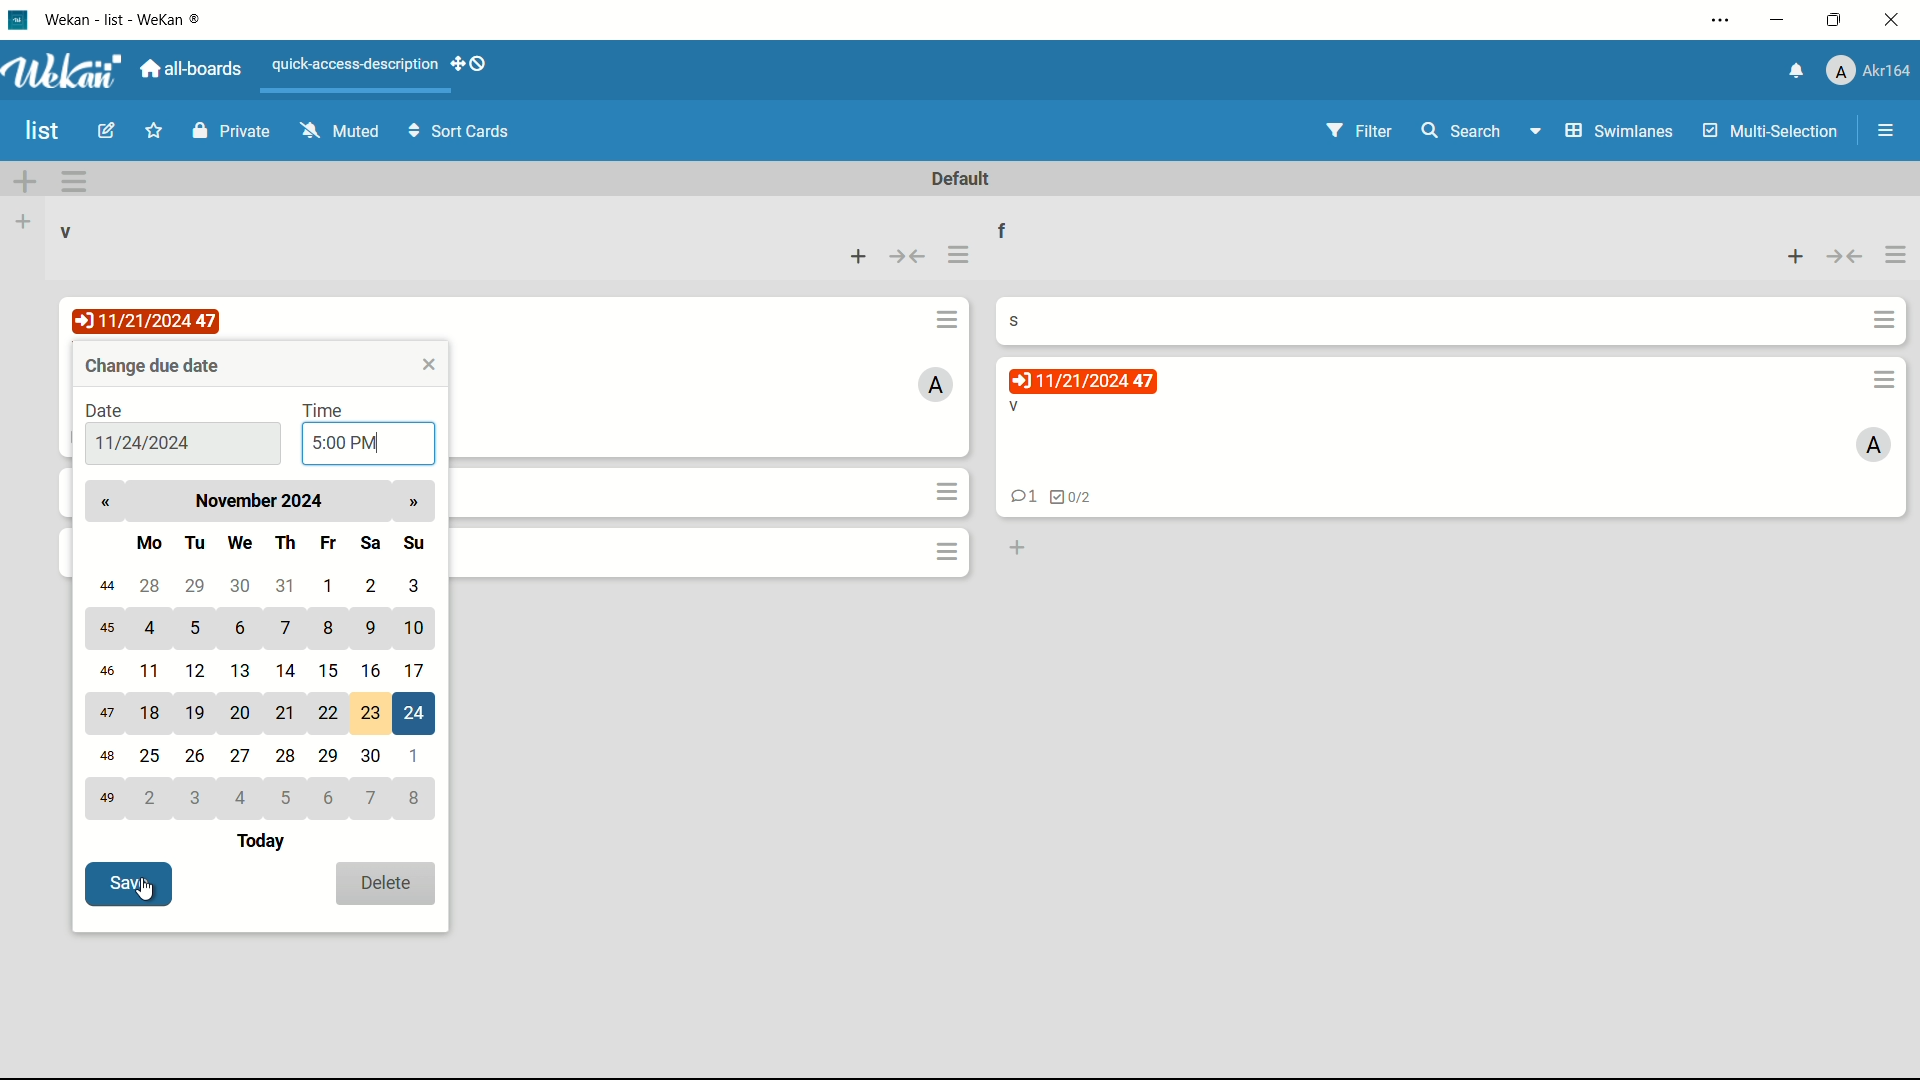 The height and width of the screenshot is (1080, 1920). I want to click on 28, so click(290, 756).